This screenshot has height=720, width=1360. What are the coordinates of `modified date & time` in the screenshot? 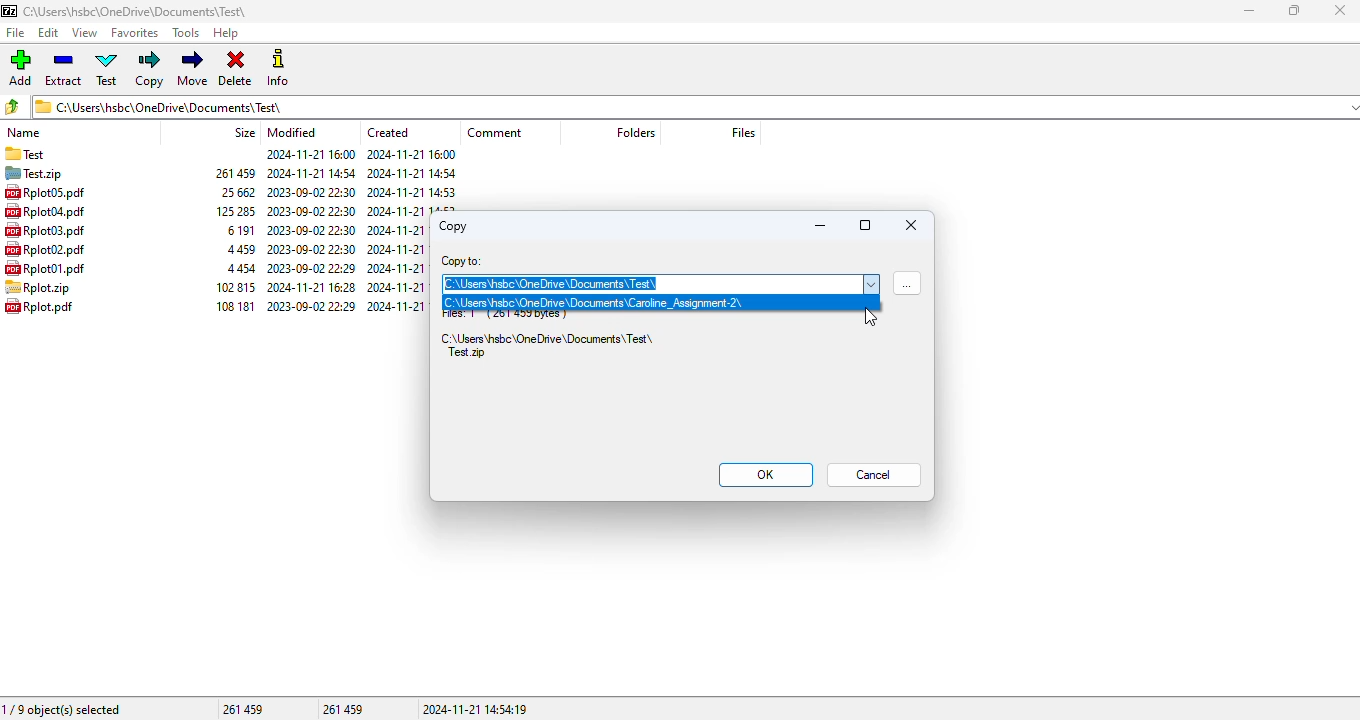 It's located at (311, 192).